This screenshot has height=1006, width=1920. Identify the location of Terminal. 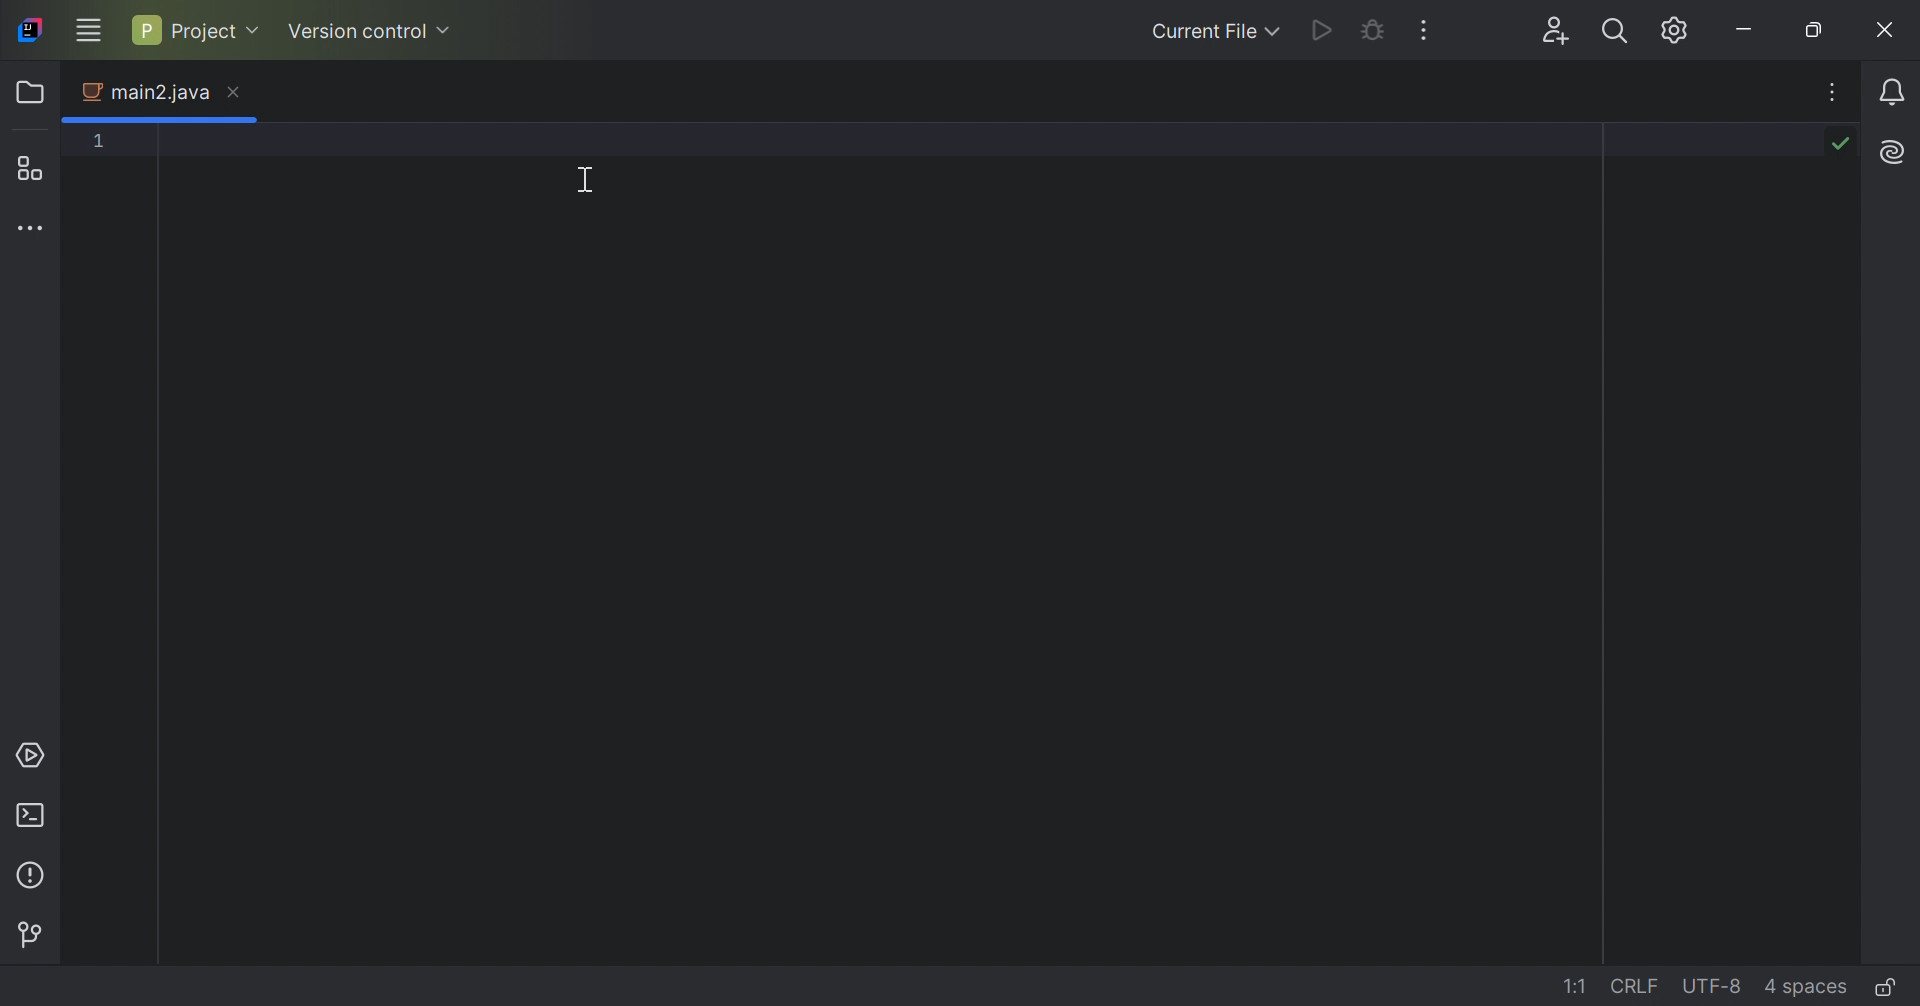
(36, 817).